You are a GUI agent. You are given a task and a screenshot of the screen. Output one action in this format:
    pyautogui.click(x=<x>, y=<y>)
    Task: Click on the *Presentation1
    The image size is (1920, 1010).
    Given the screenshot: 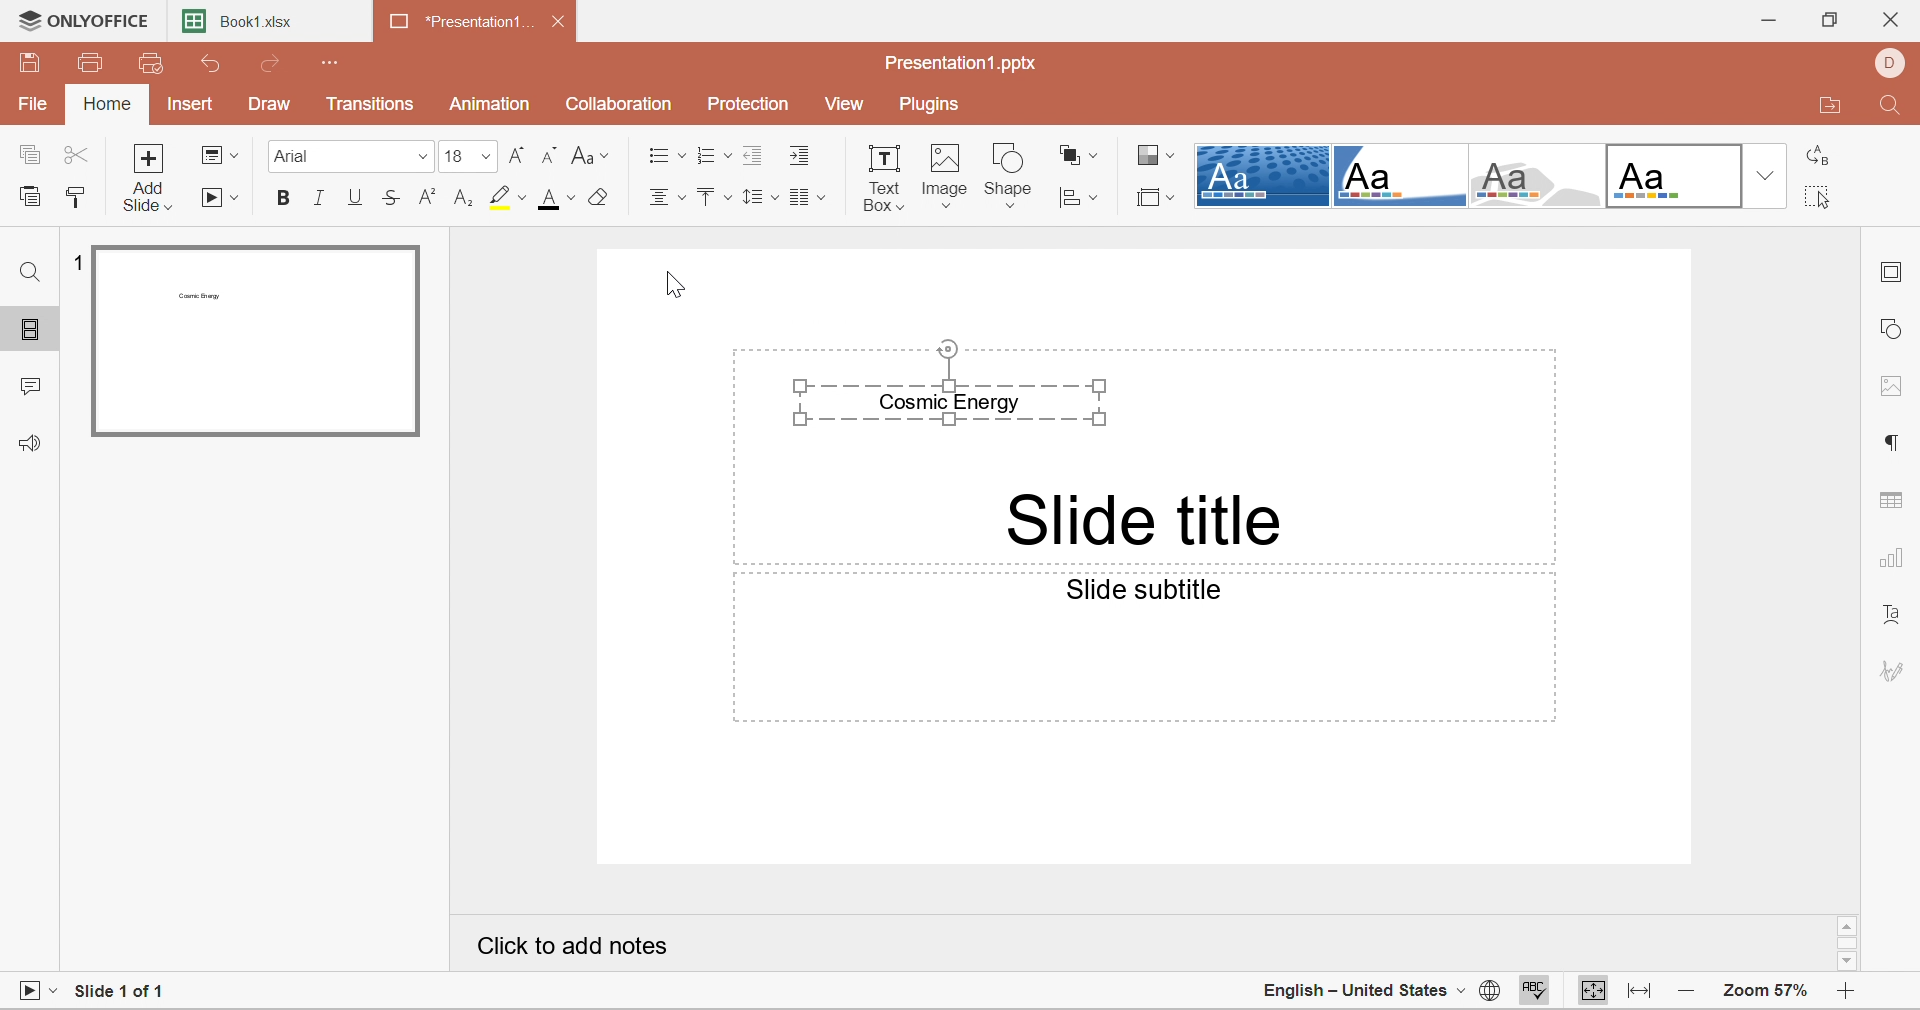 What is the action you would take?
    pyautogui.click(x=463, y=25)
    